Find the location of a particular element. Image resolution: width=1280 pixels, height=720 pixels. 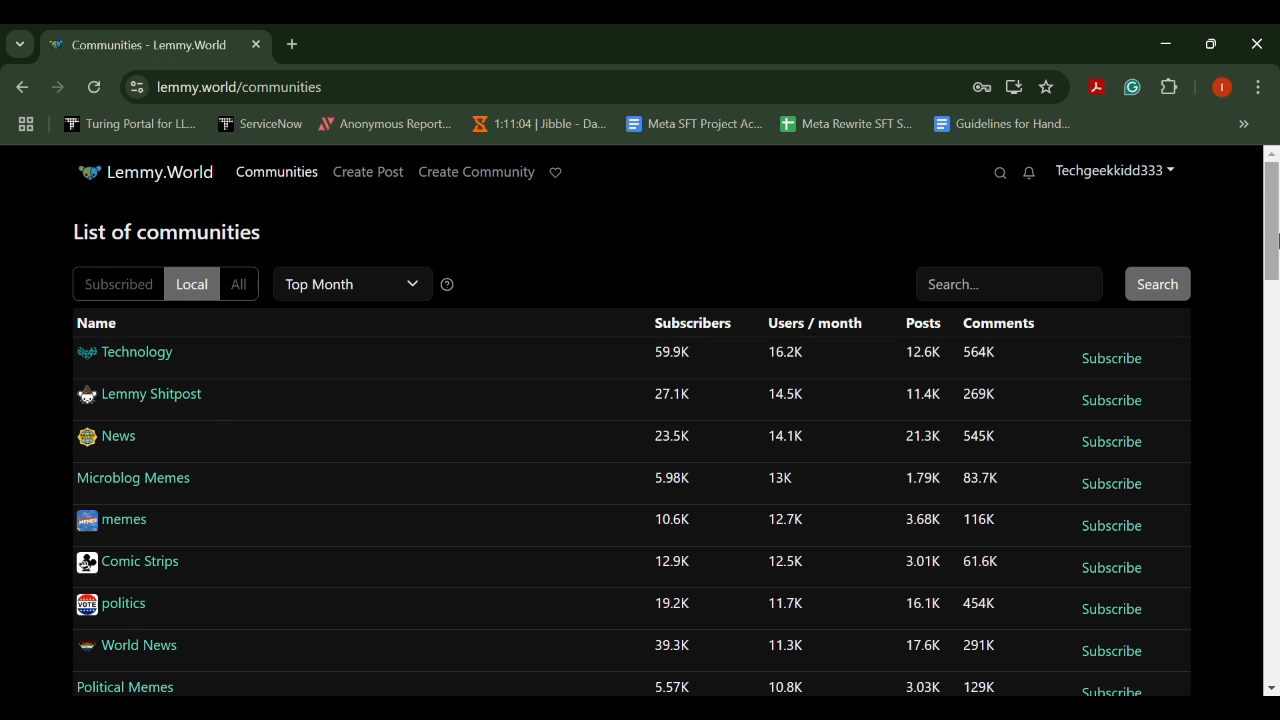

Comic Strips is located at coordinates (127, 564).